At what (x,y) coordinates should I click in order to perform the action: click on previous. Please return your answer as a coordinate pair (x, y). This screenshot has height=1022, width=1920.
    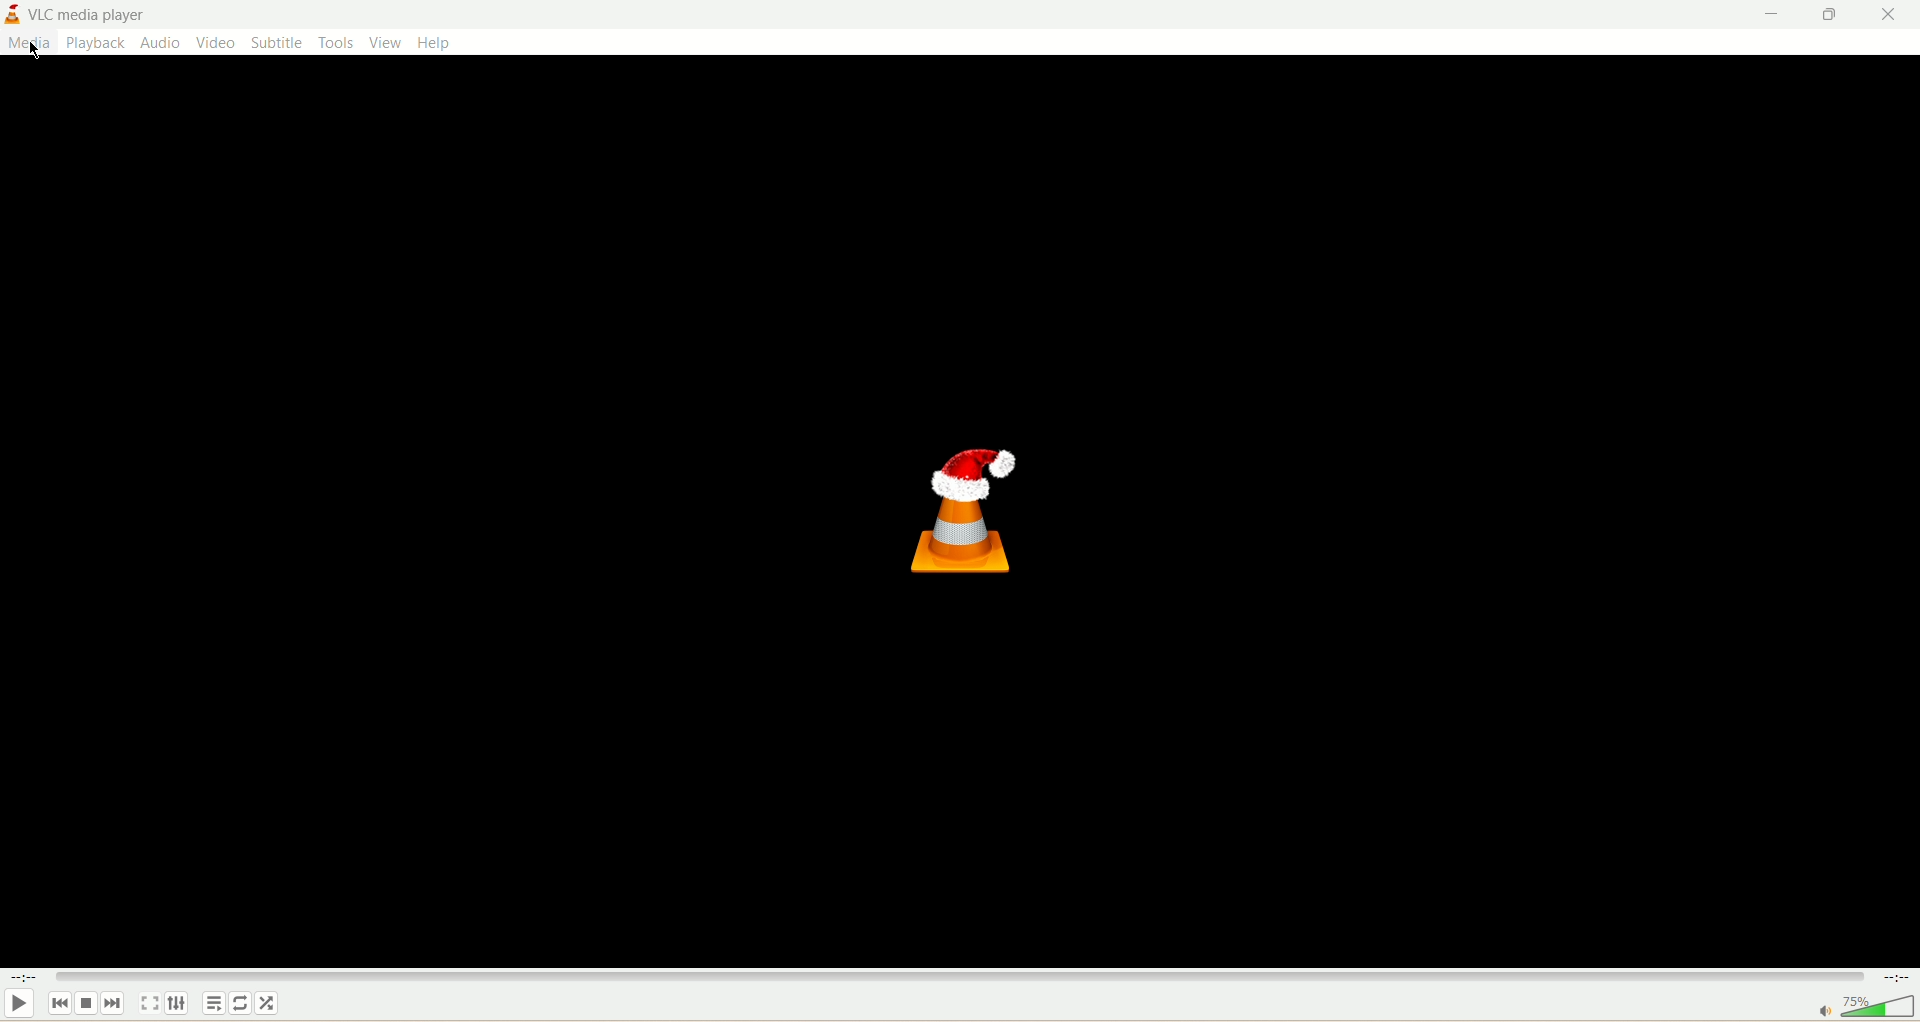
    Looking at the image, I should click on (64, 1007).